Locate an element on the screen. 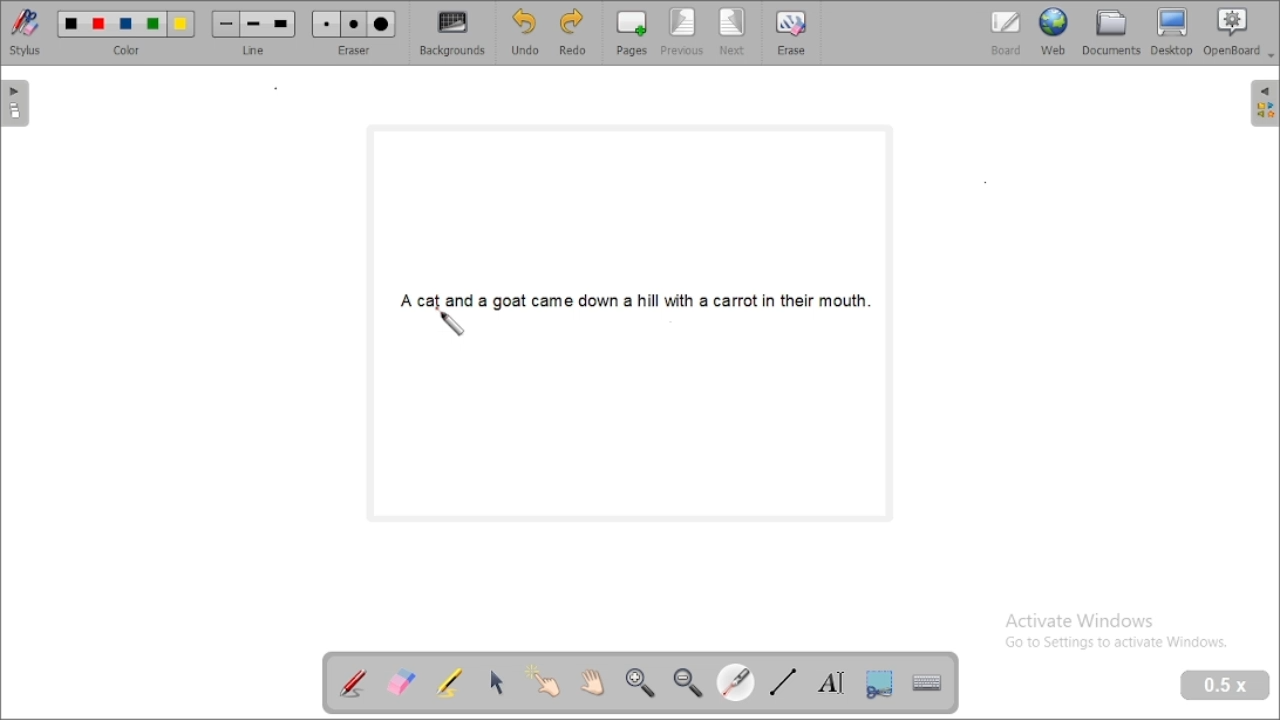  zoom level is located at coordinates (1226, 686).